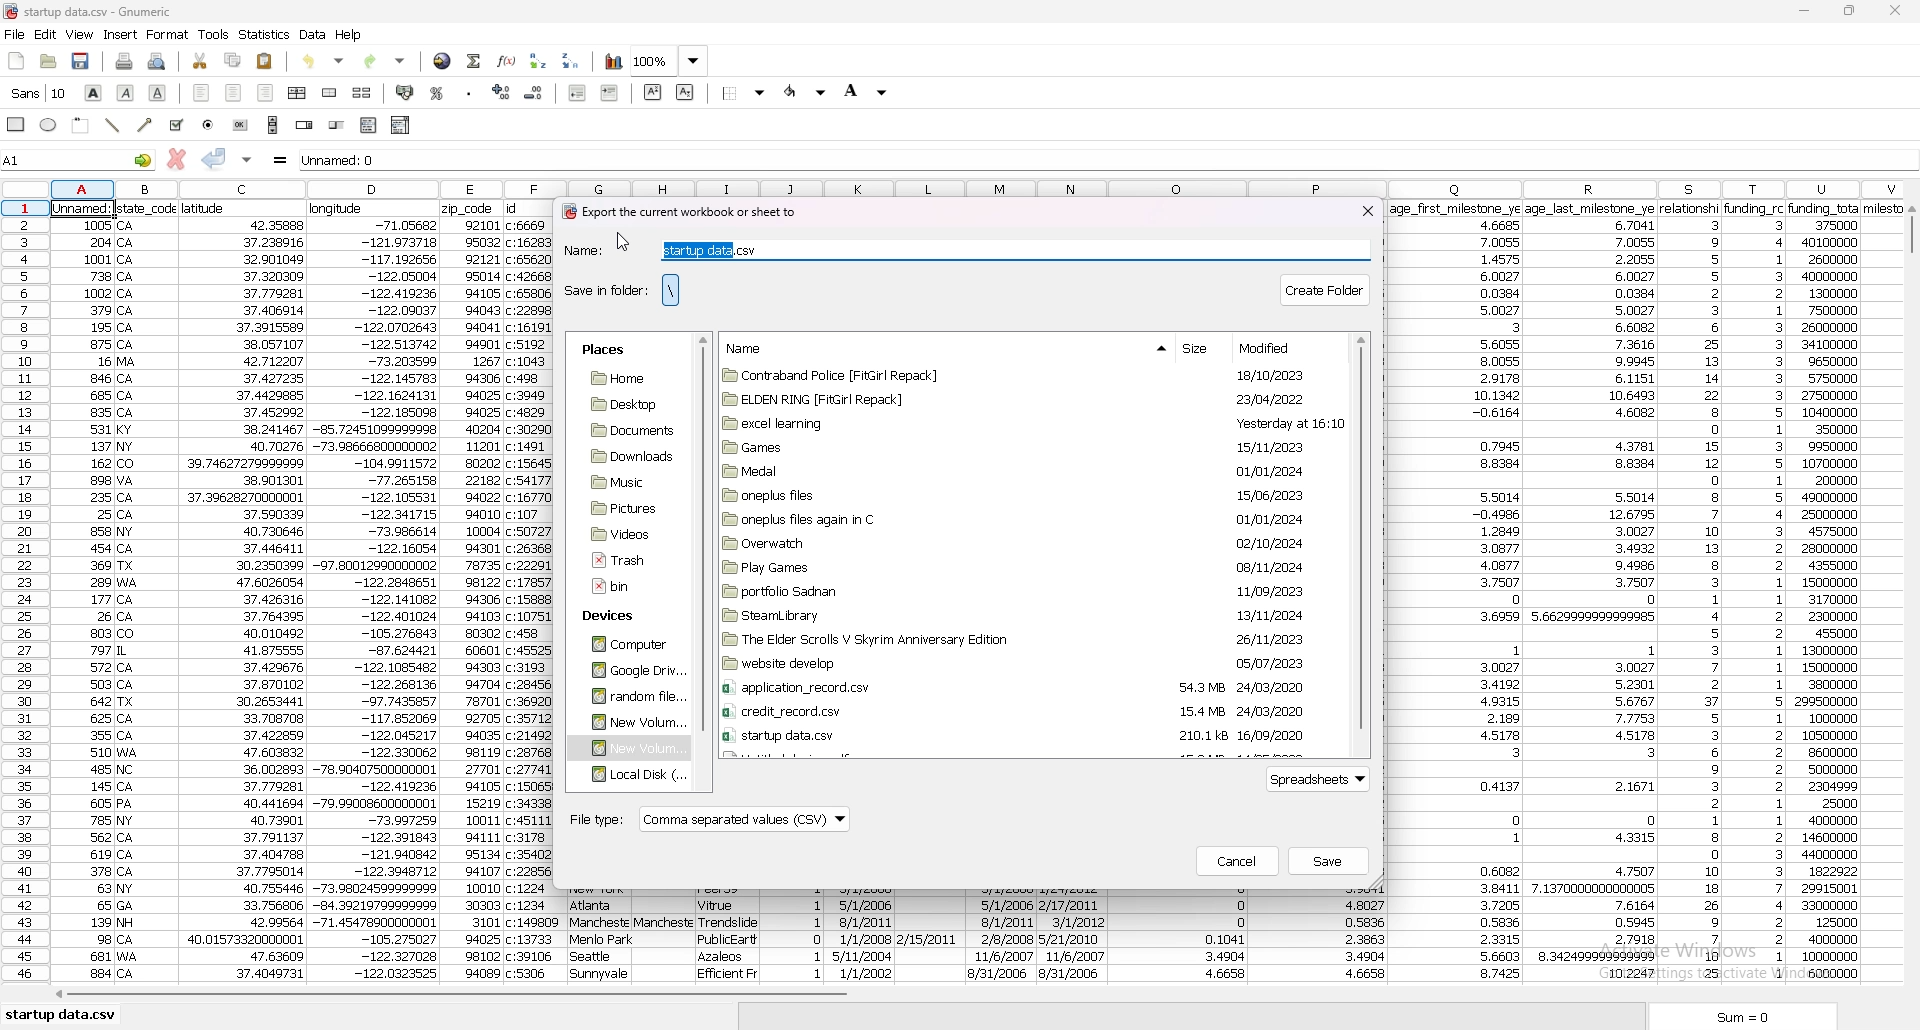  I want to click on folder, so click(1029, 377).